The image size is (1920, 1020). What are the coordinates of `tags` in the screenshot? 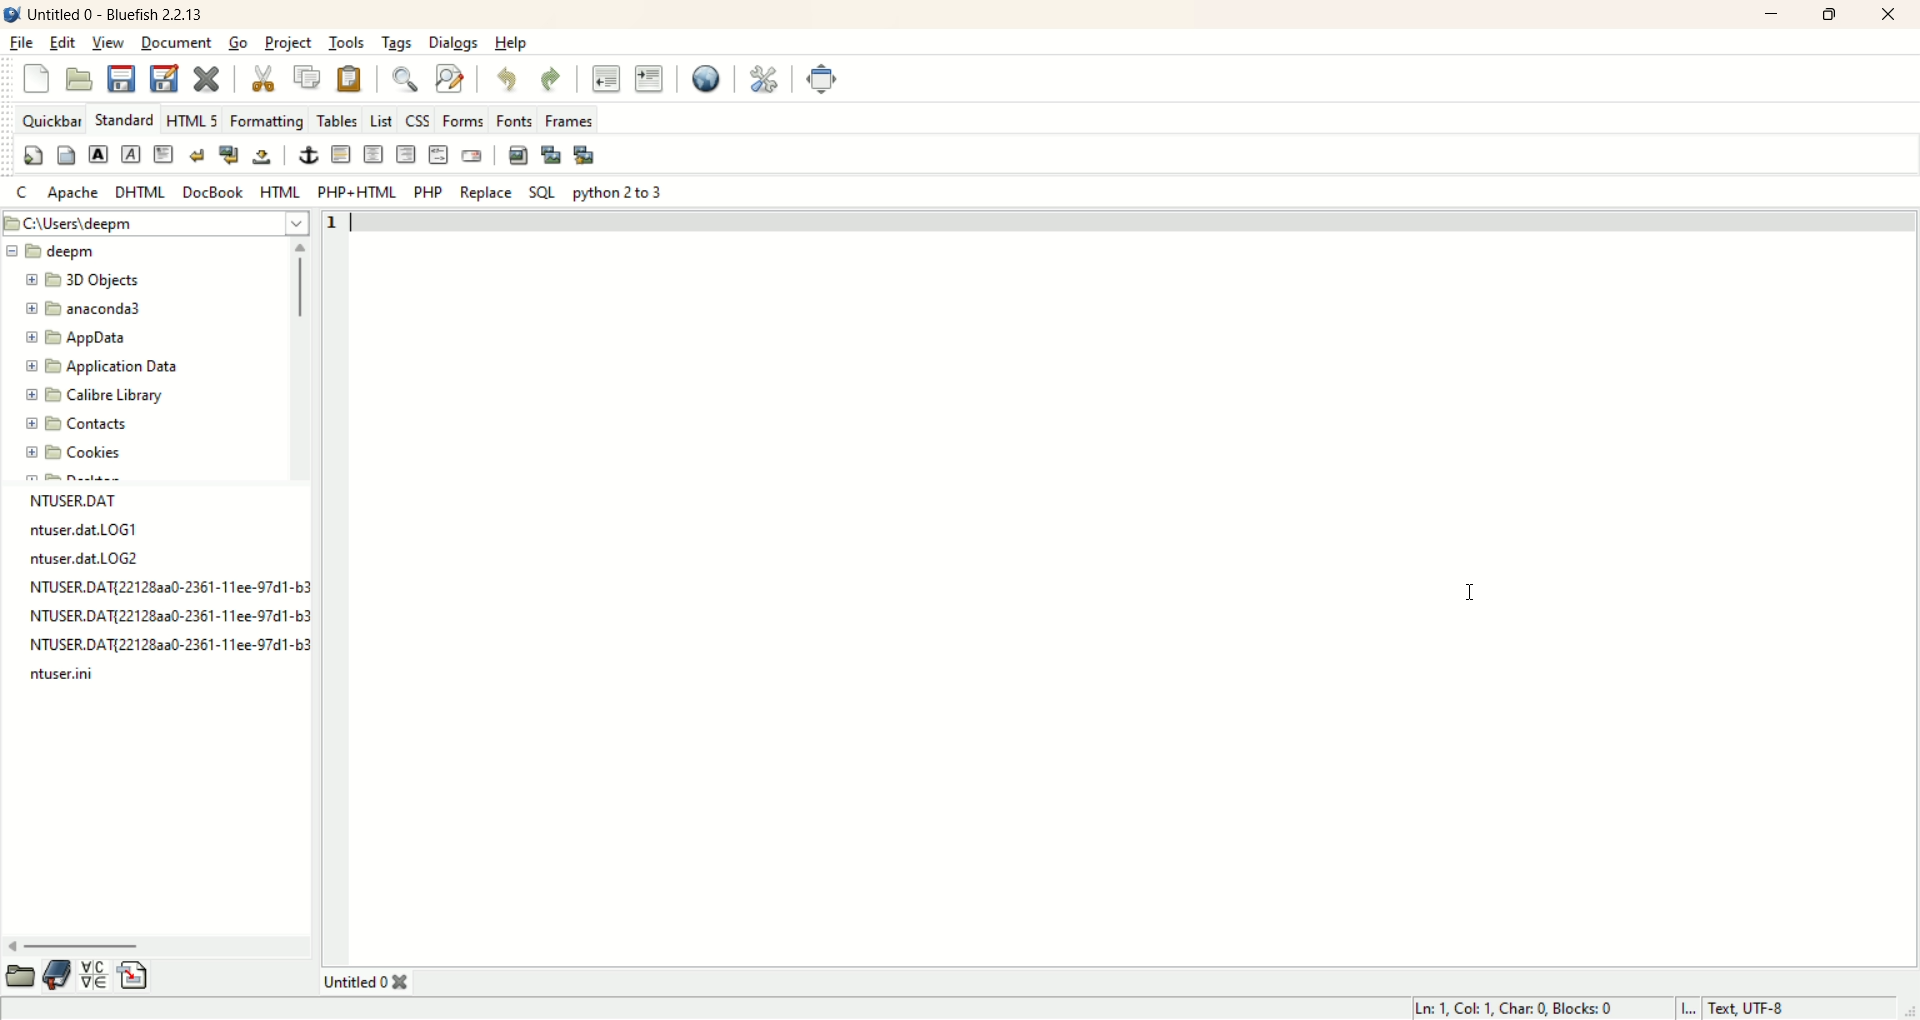 It's located at (397, 42).